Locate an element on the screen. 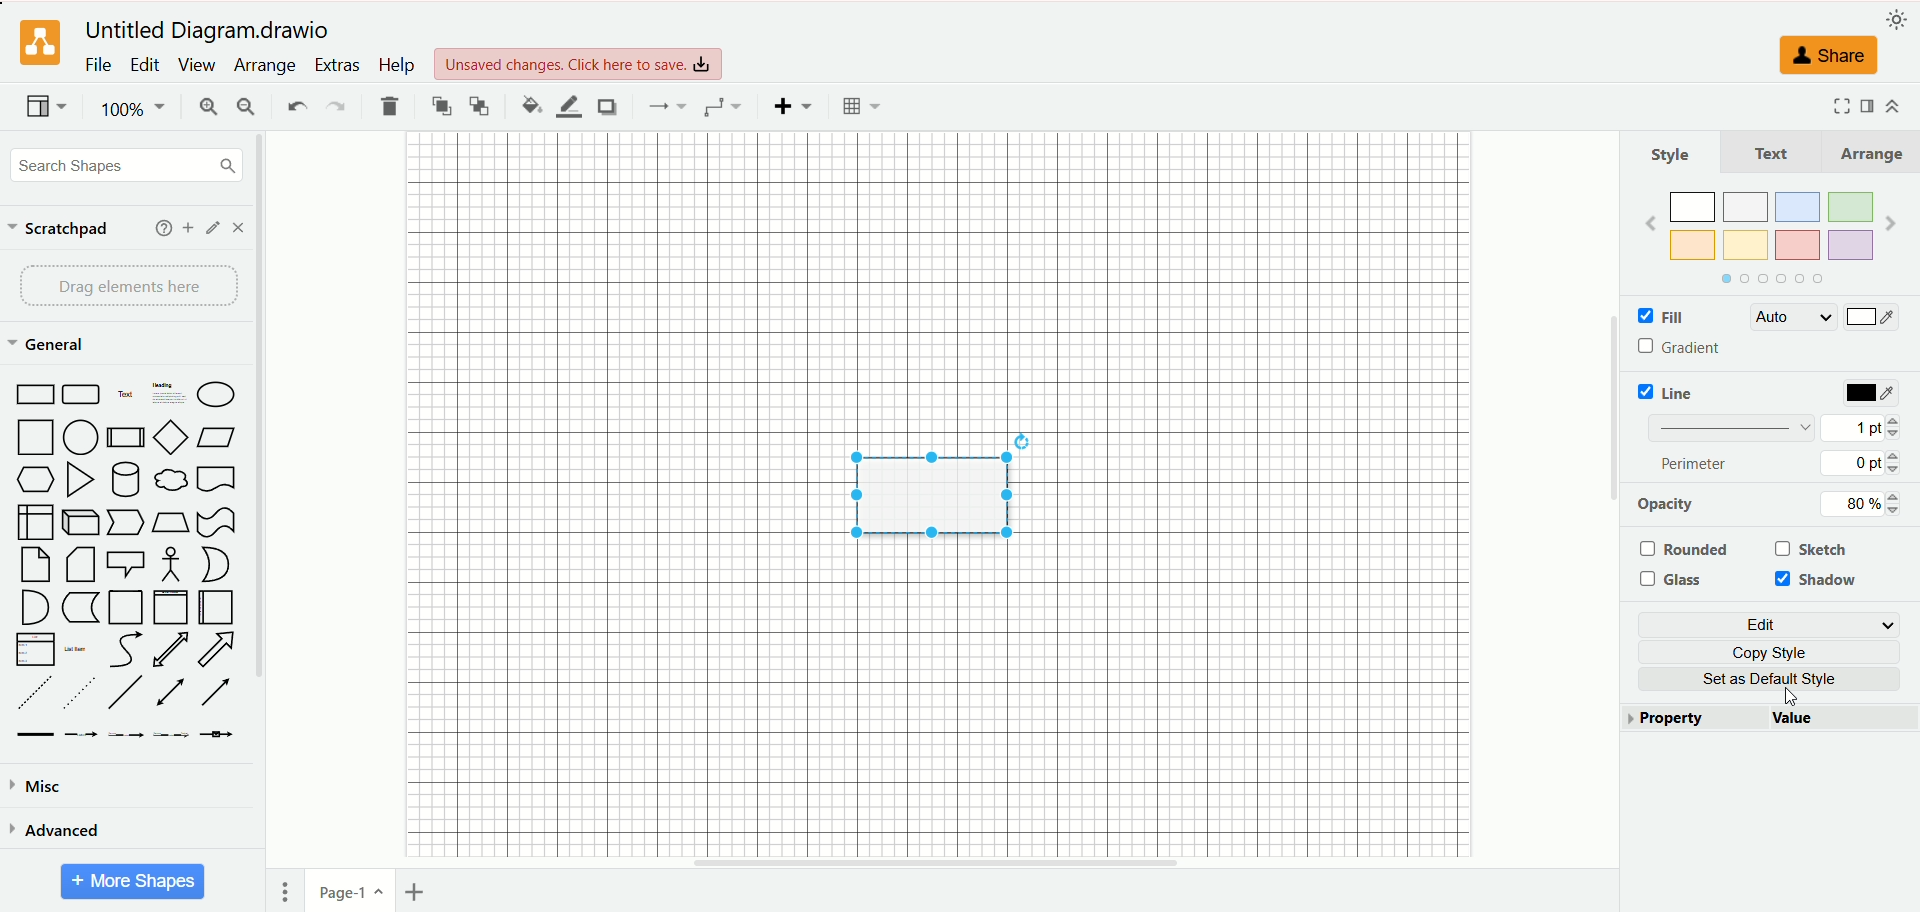  to back is located at coordinates (479, 105).